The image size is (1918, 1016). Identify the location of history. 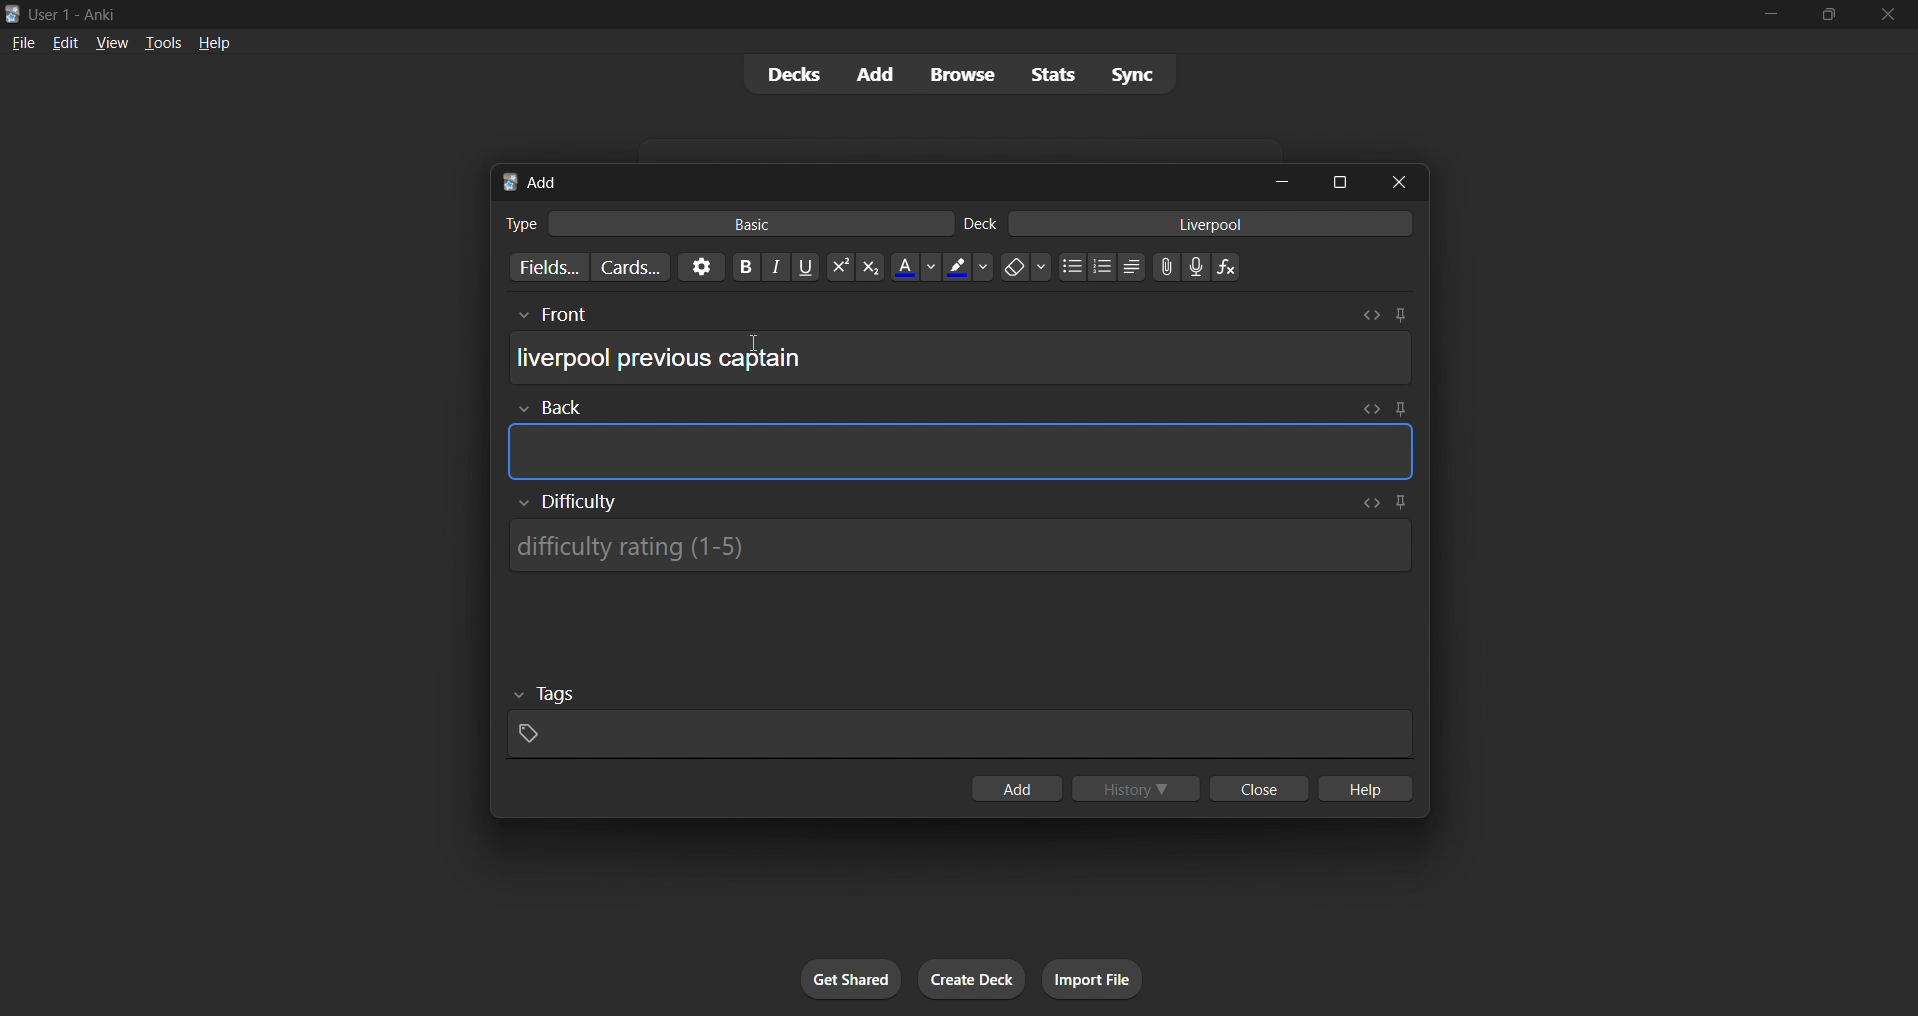
(1139, 790).